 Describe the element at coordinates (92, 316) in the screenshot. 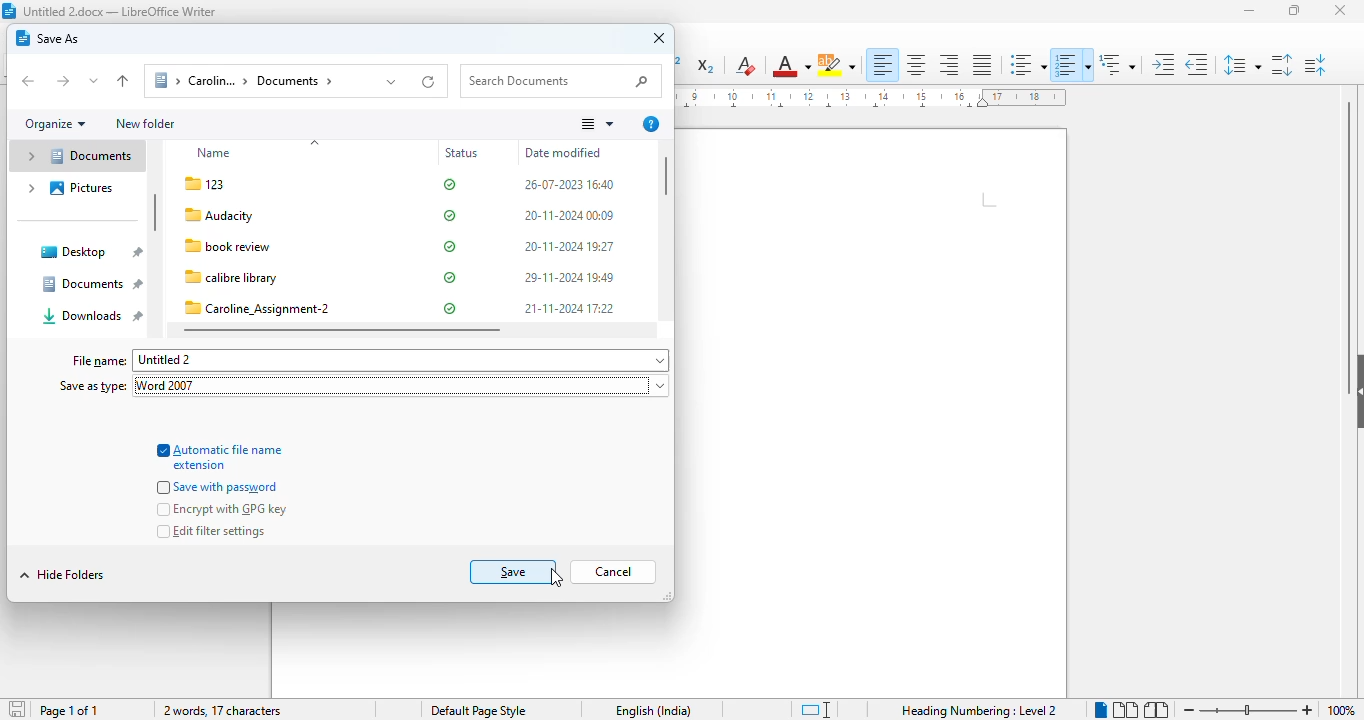

I see `downloads` at that location.